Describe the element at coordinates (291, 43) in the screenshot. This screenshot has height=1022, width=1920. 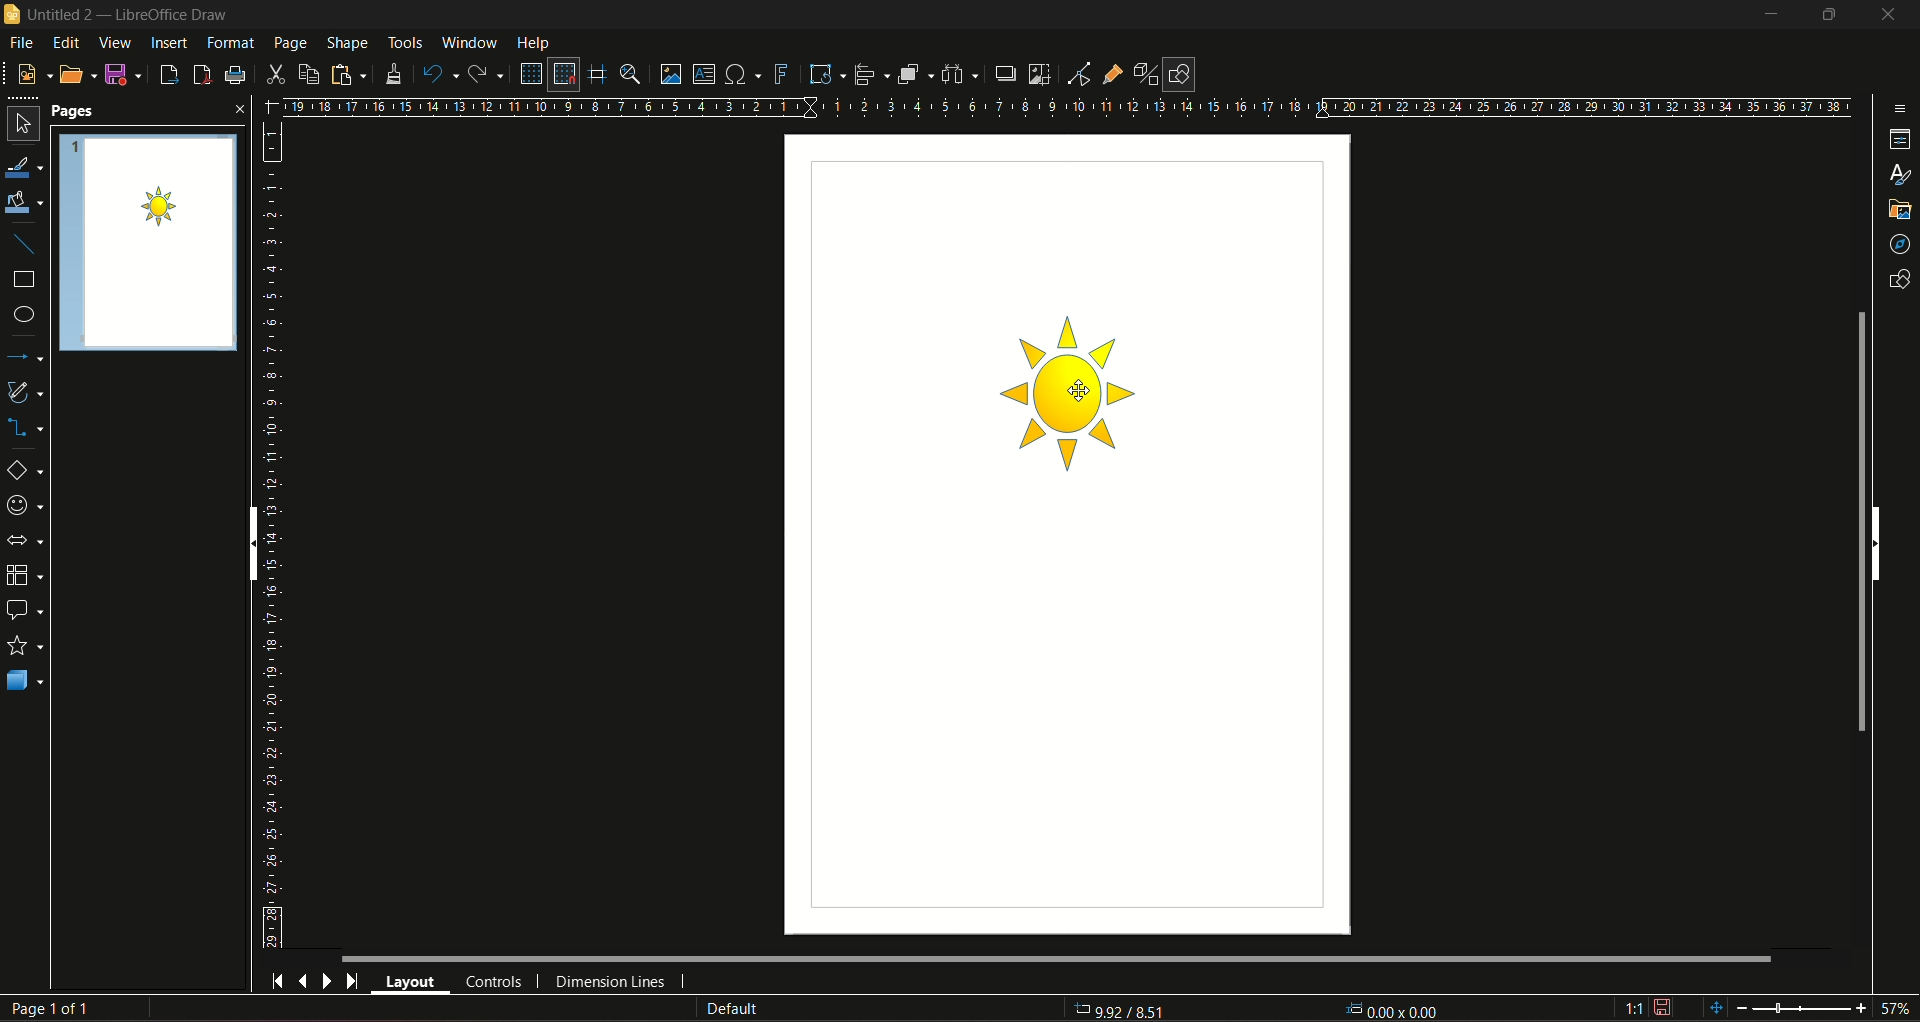
I see `page` at that location.